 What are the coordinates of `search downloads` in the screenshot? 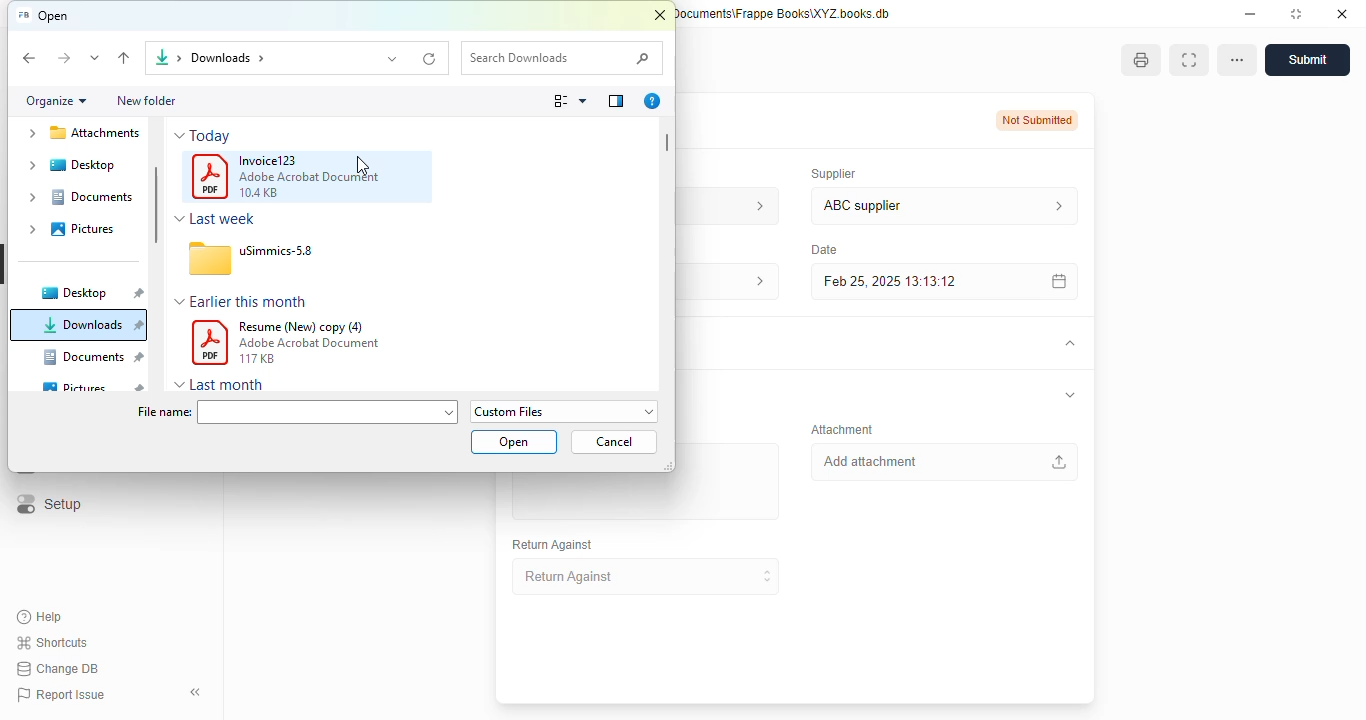 It's located at (562, 58).